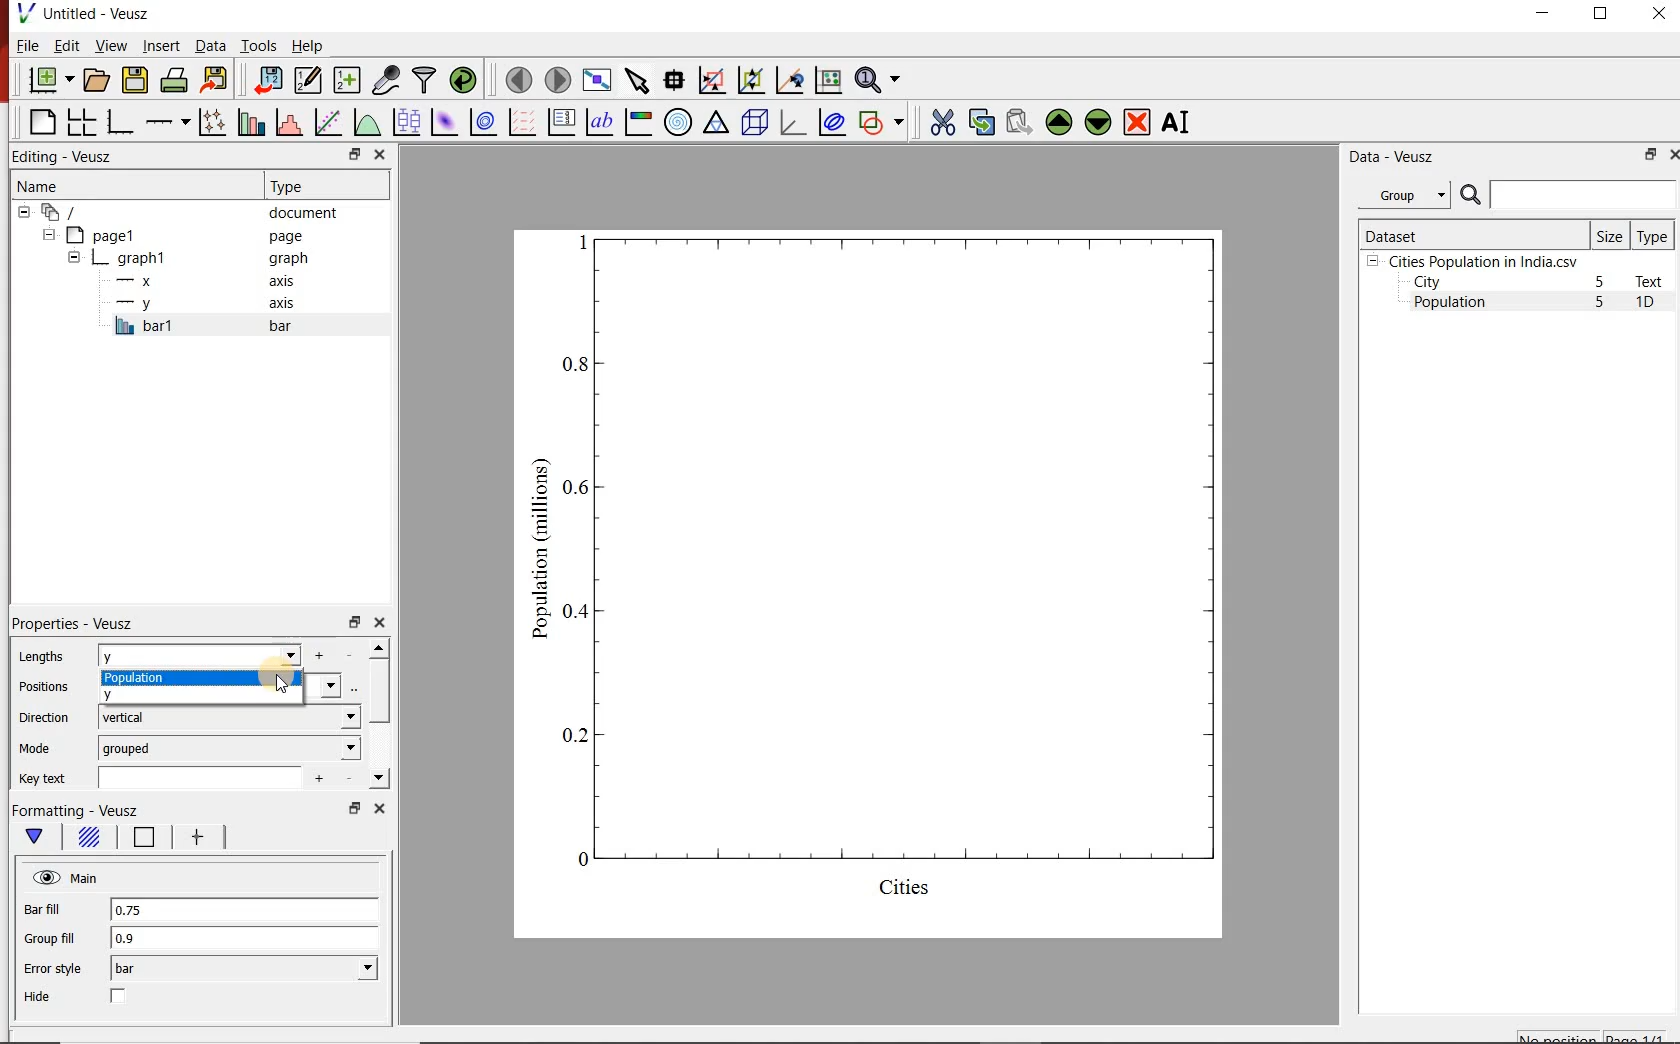  I want to click on Text, so click(1653, 281).